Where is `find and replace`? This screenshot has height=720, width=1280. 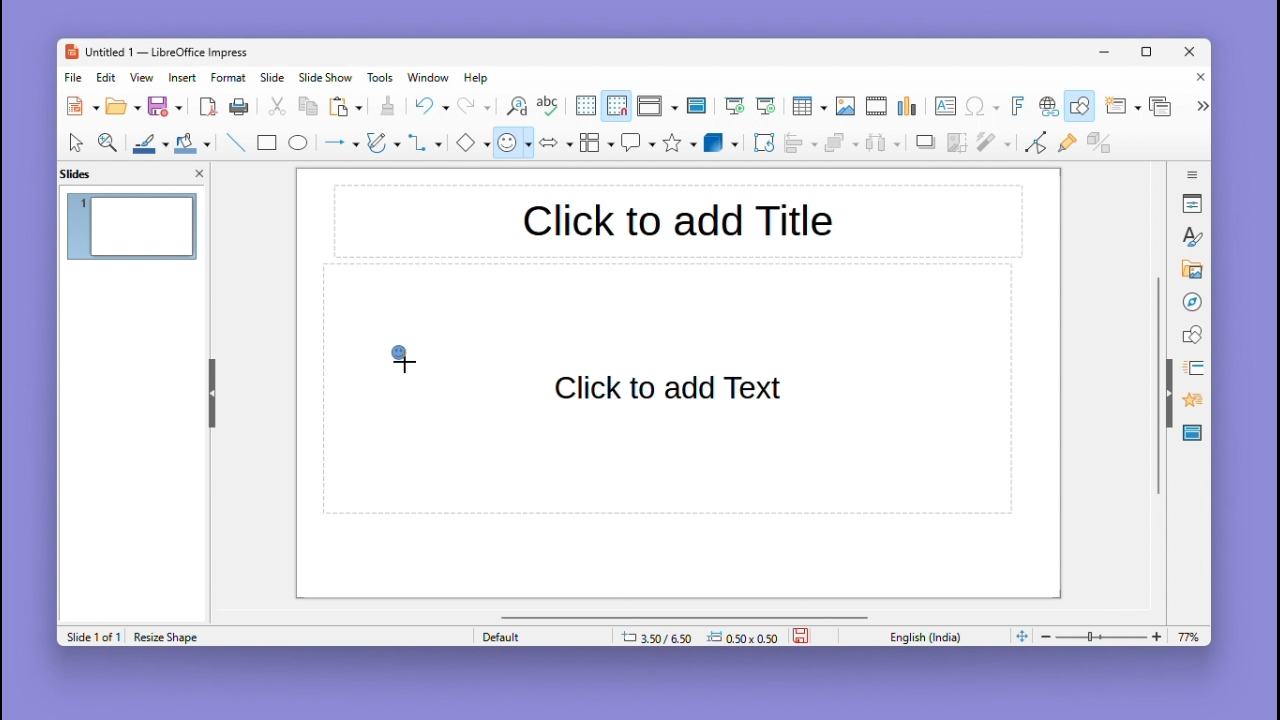 find and replace is located at coordinates (515, 106).